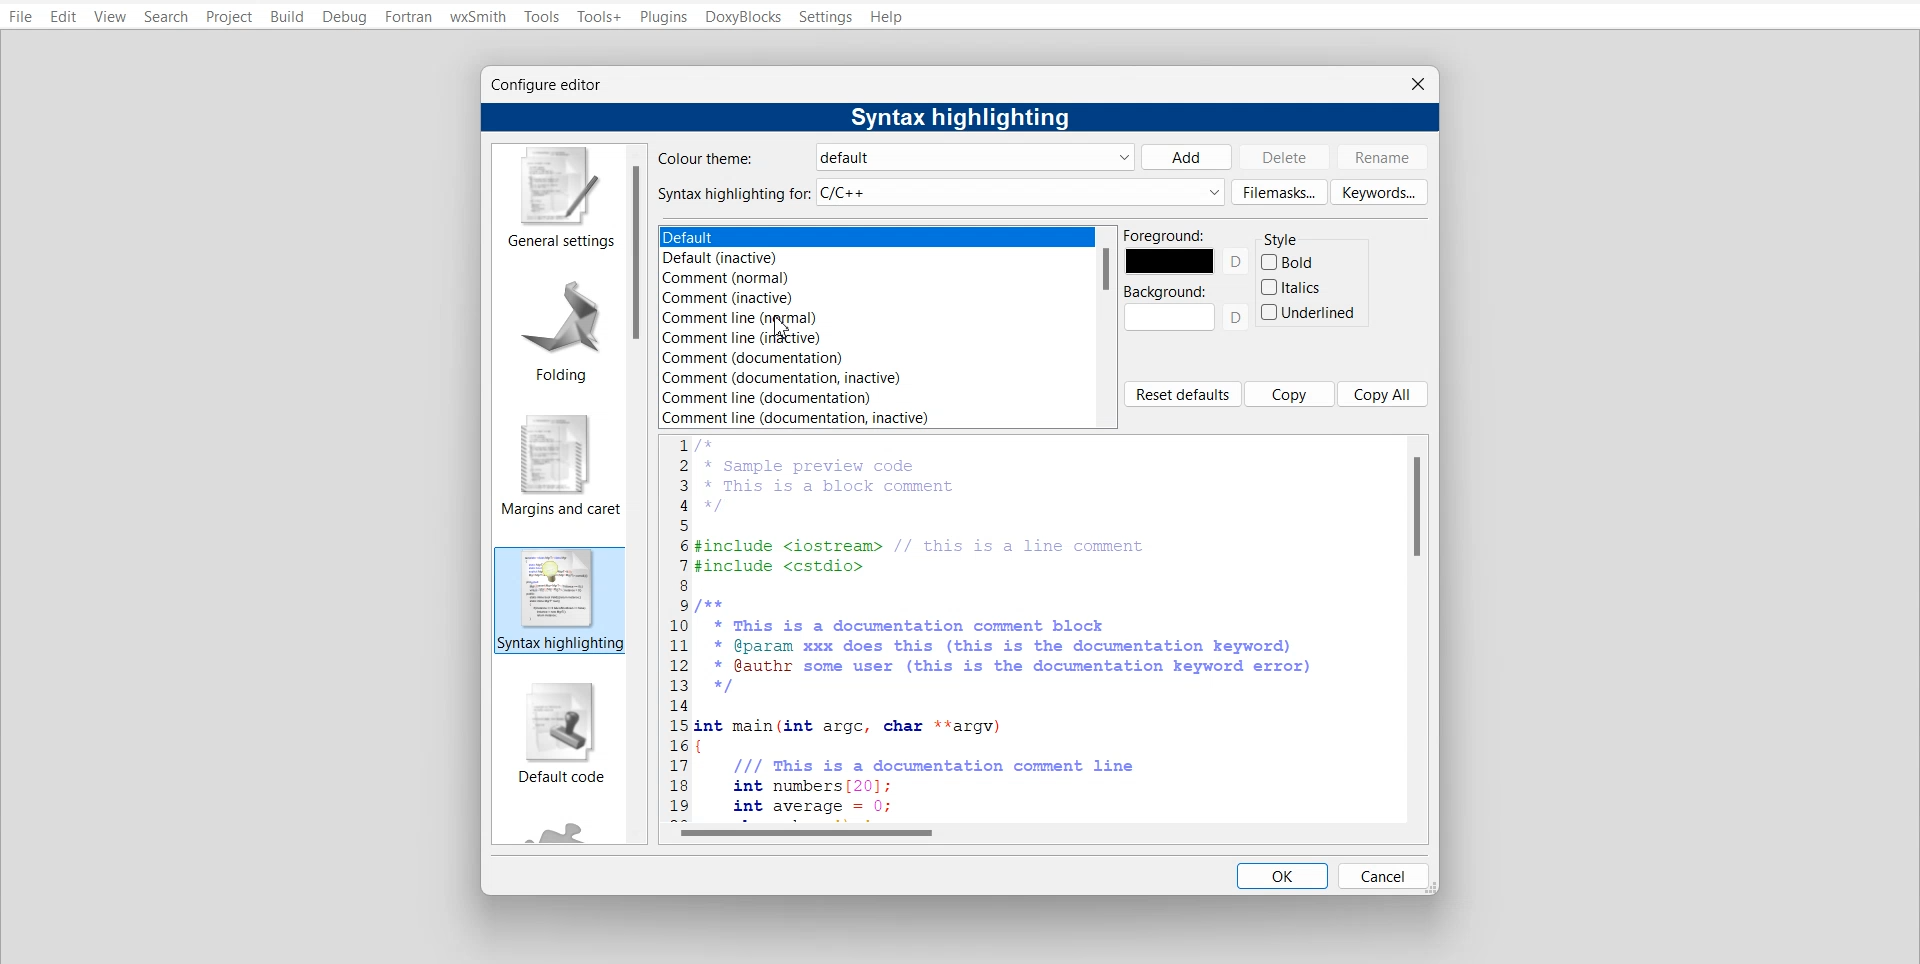 The height and width of the screenshot is (964, 1920). I want to click on View, so click(110, 17).